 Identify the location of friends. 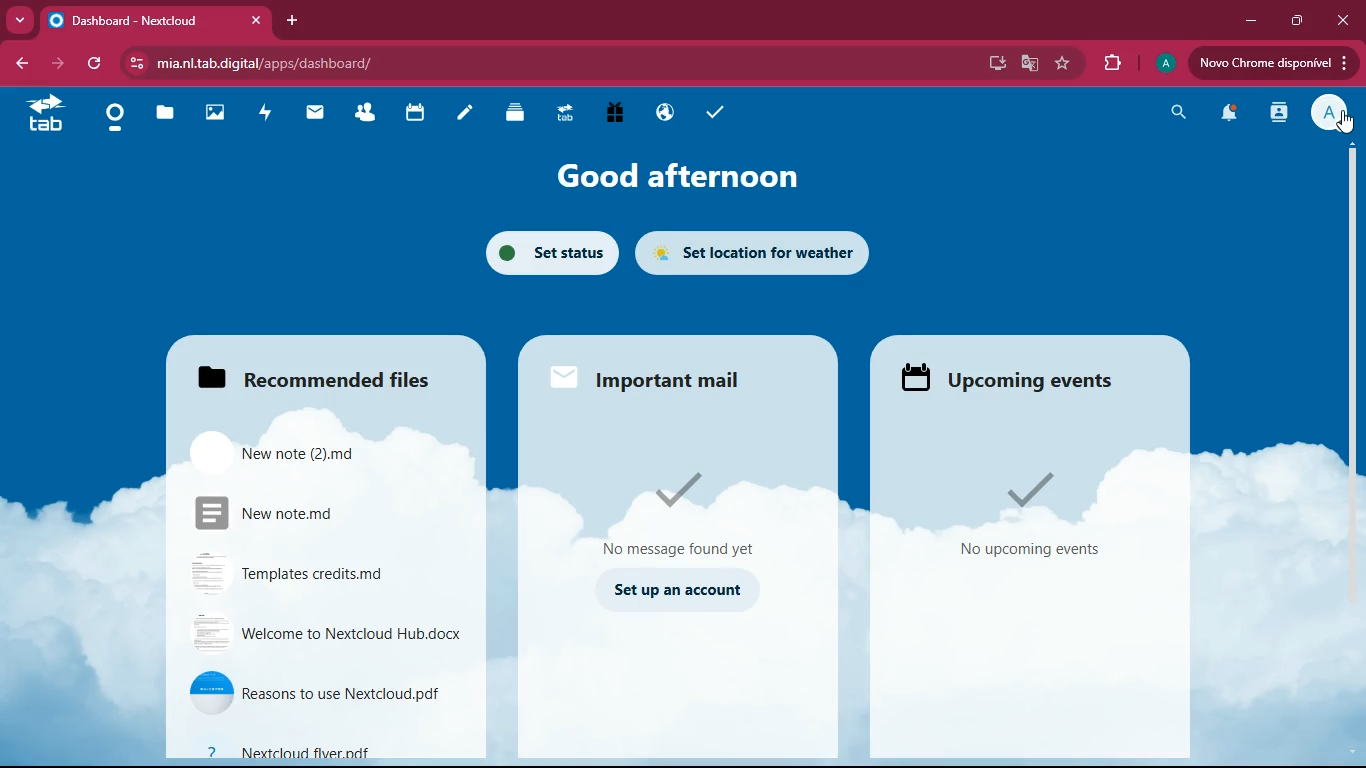
(359, 113).